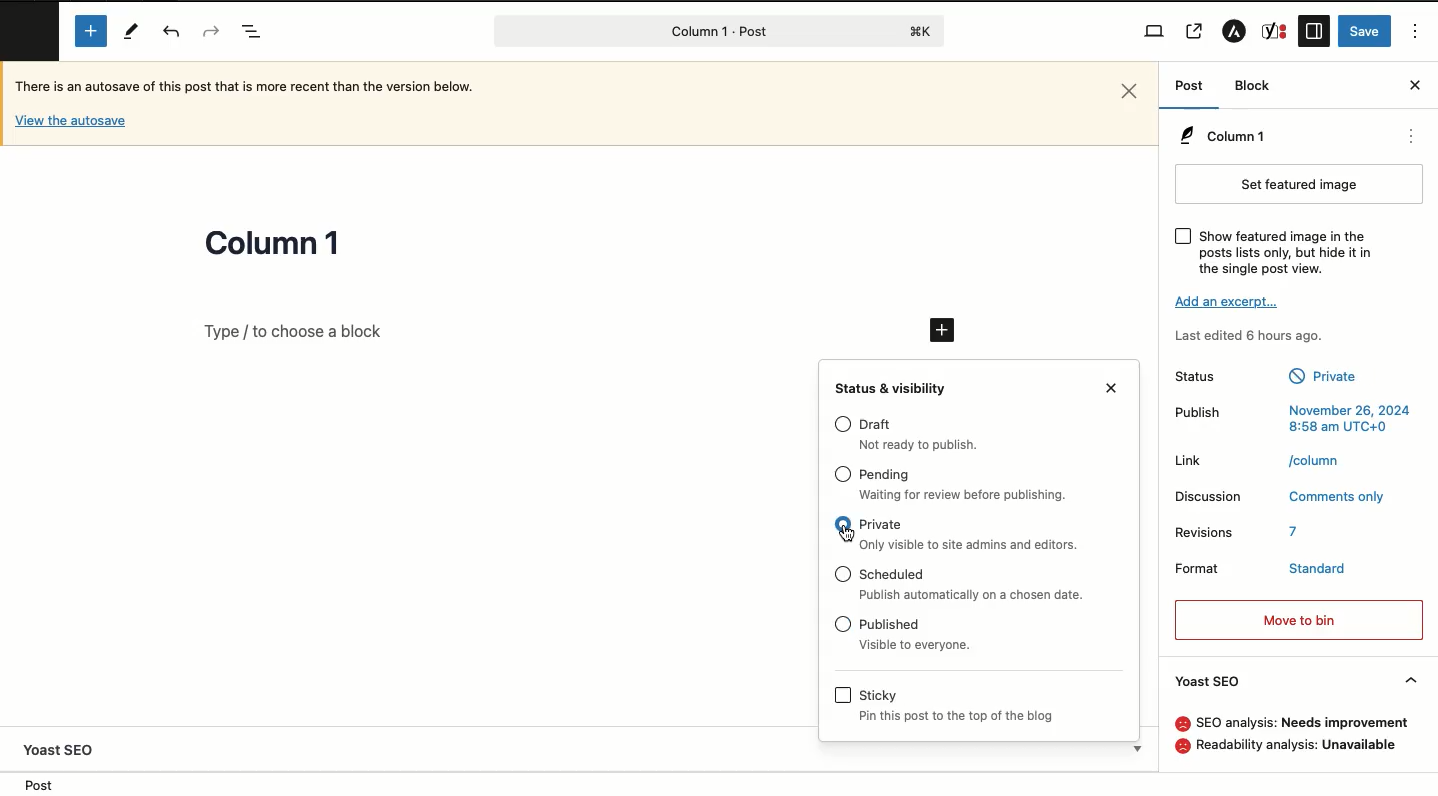 The height and width of the screenshot is (796, 1438). What do you see at coordinates (843, 573) in the screenshot?
I see `Checkbox` at bounding box center [843, 573].